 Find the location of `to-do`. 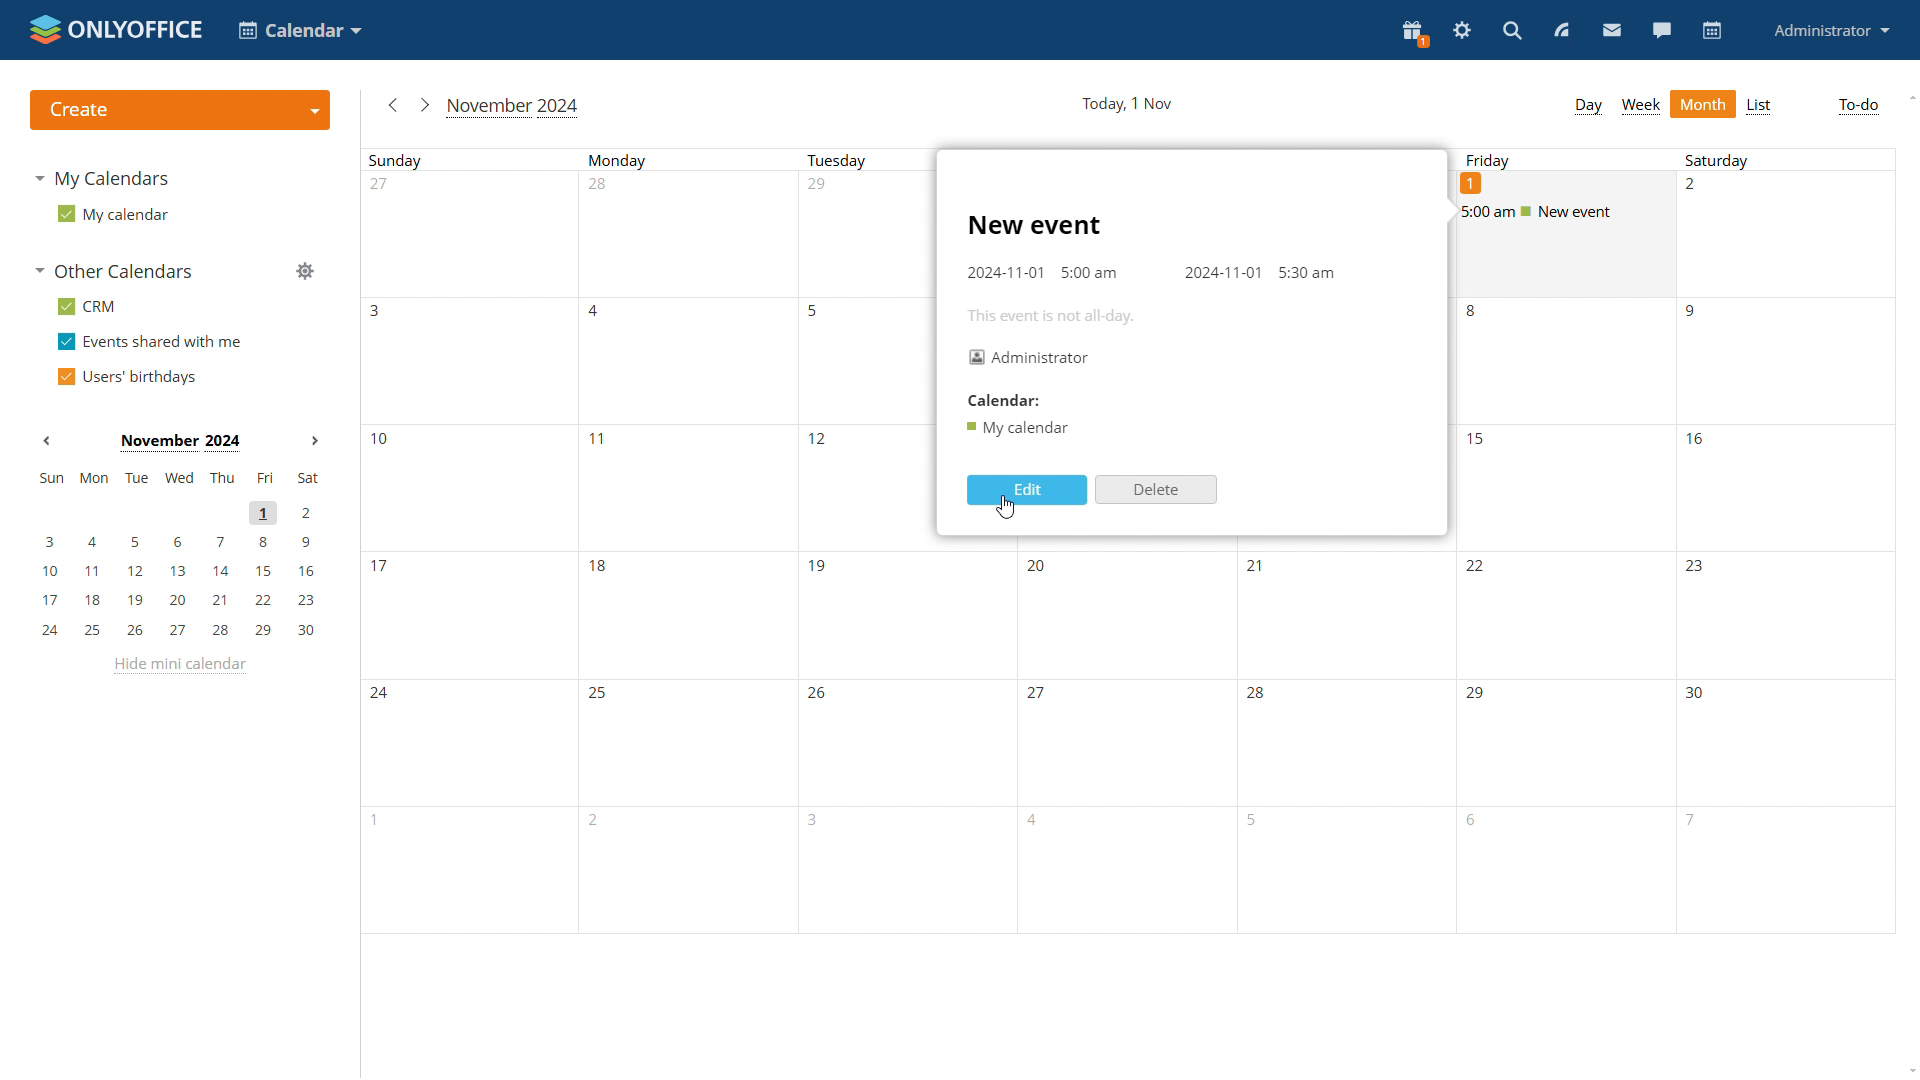

to-do is located at coordinates (1858, 106).